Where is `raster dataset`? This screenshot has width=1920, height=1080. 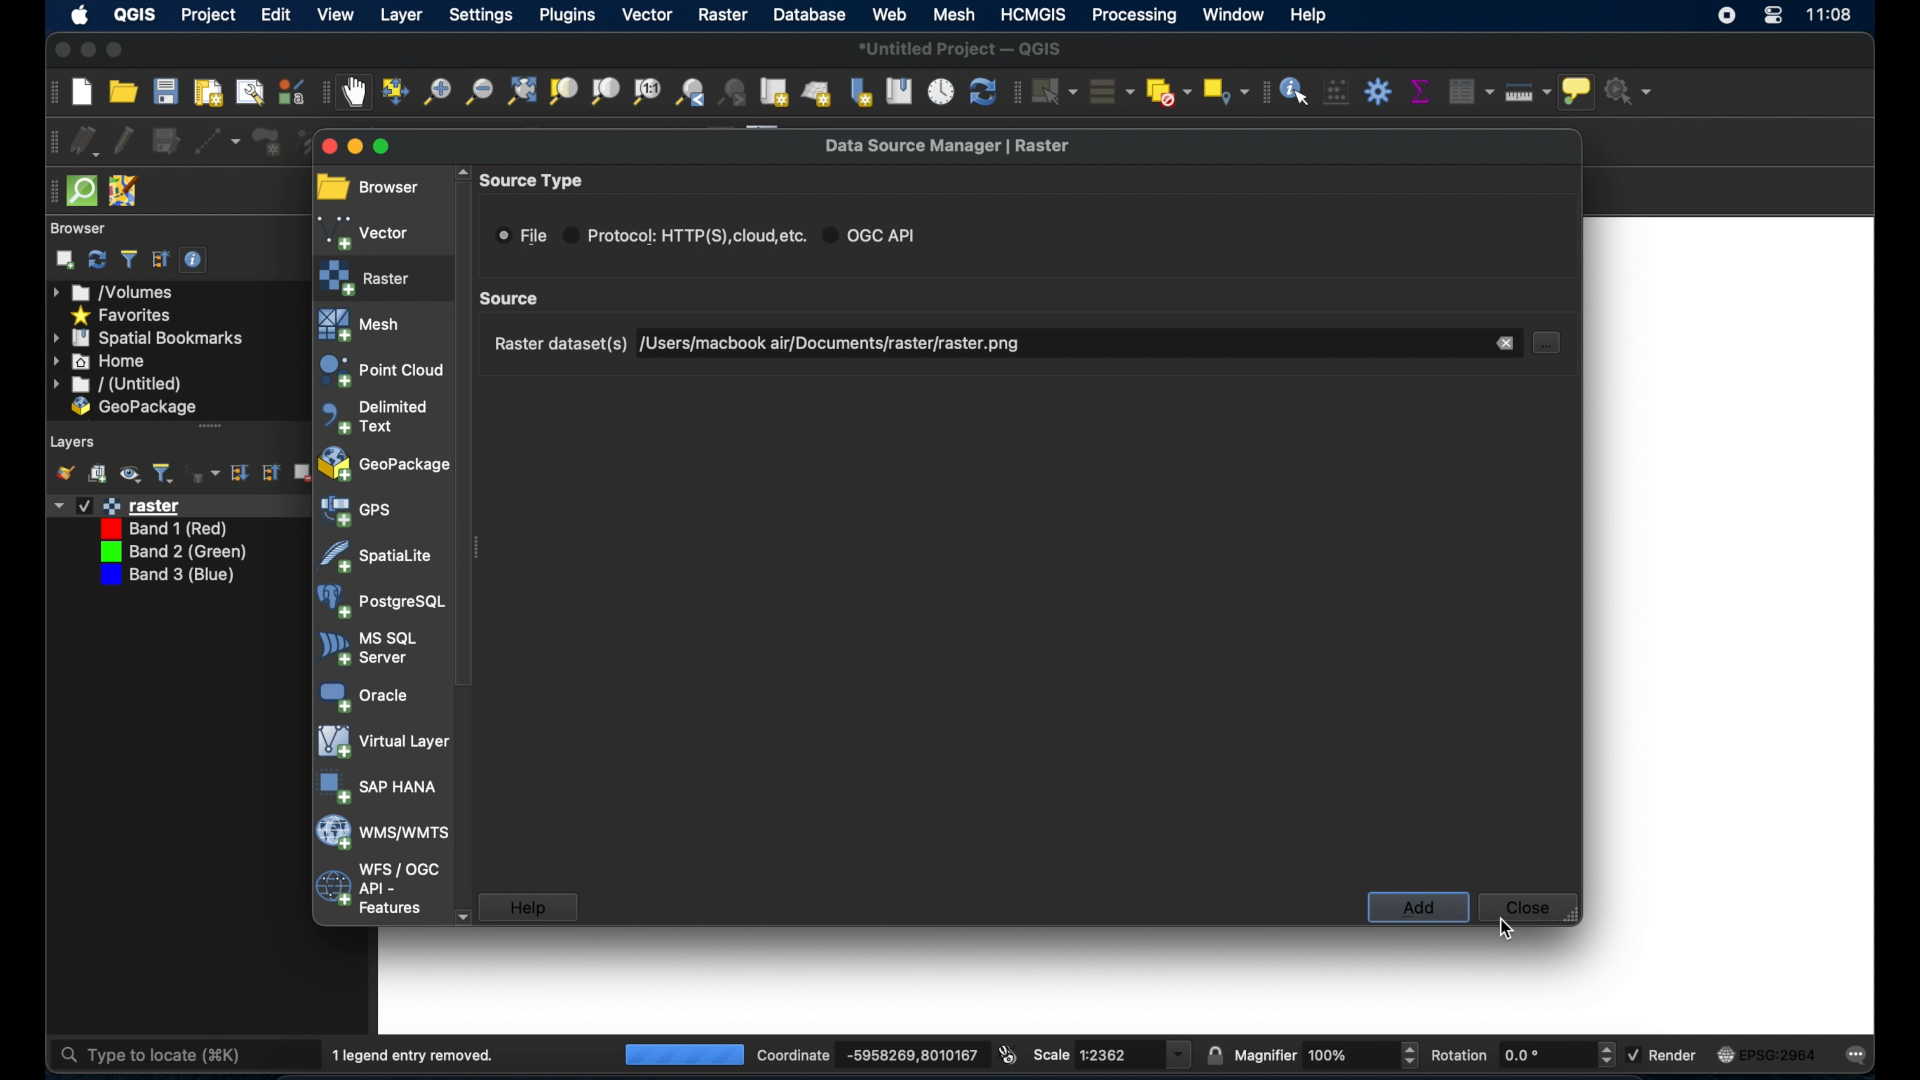
raster dataset is located at coordinates (557, 345).